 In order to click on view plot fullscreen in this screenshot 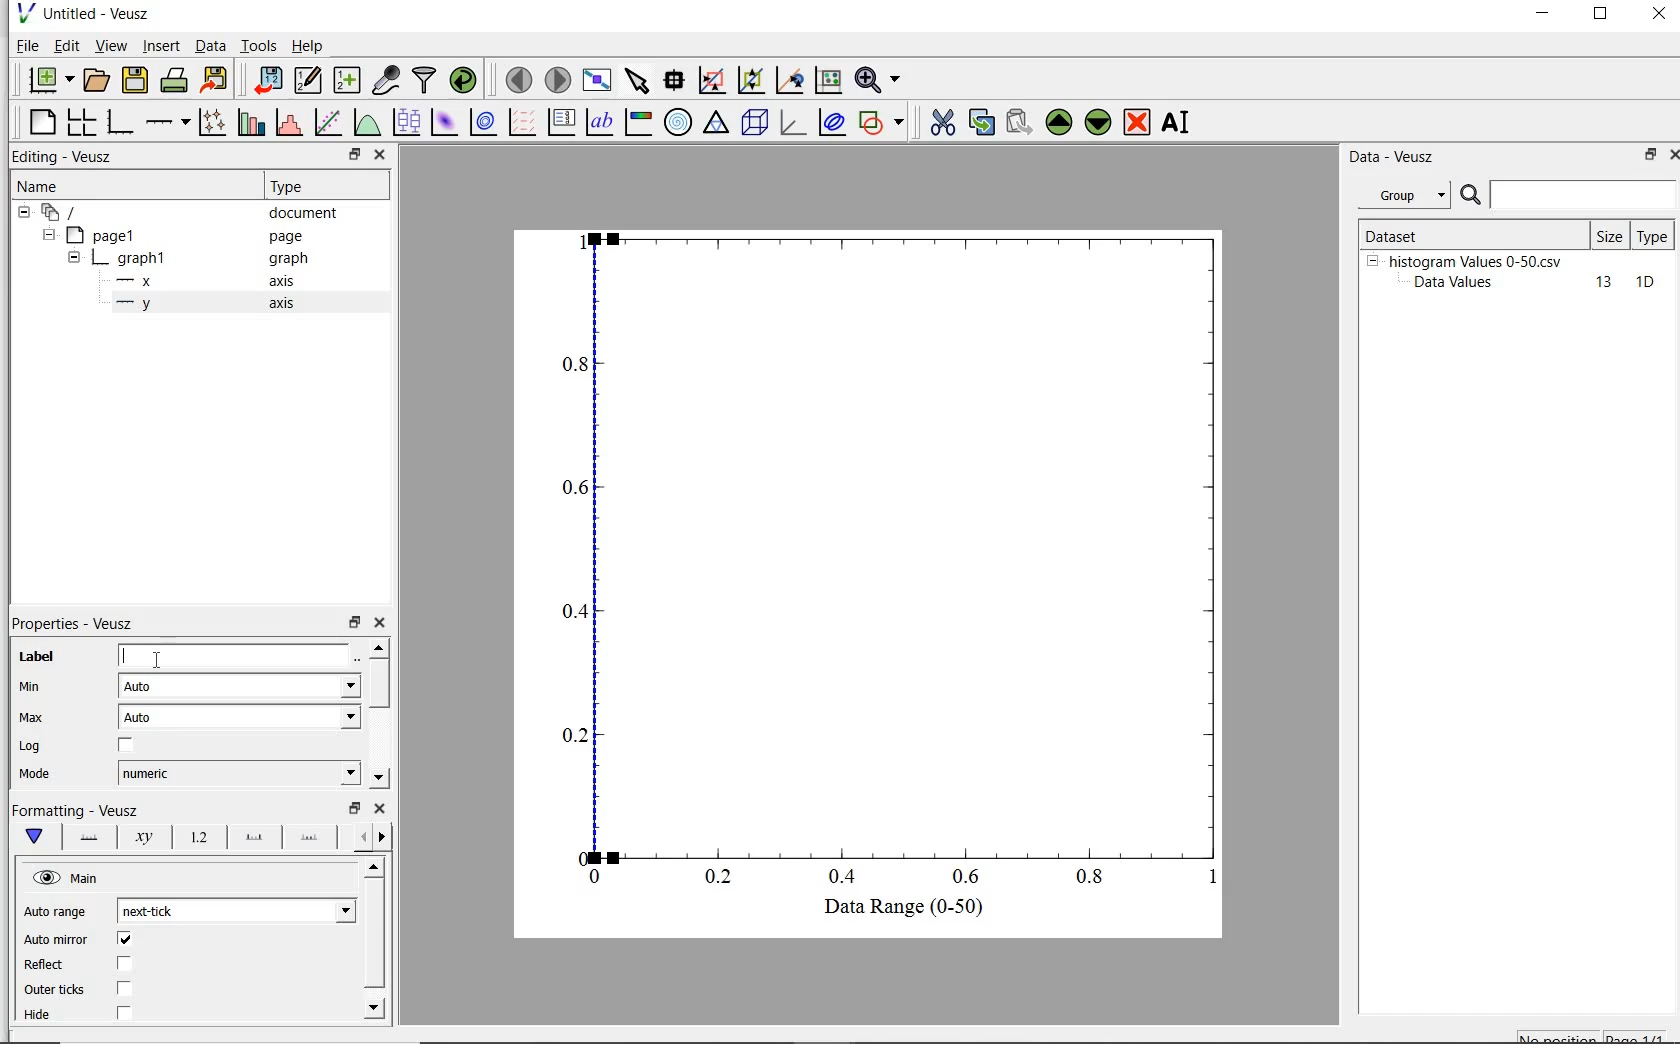, I will do `click(597, 78)`.